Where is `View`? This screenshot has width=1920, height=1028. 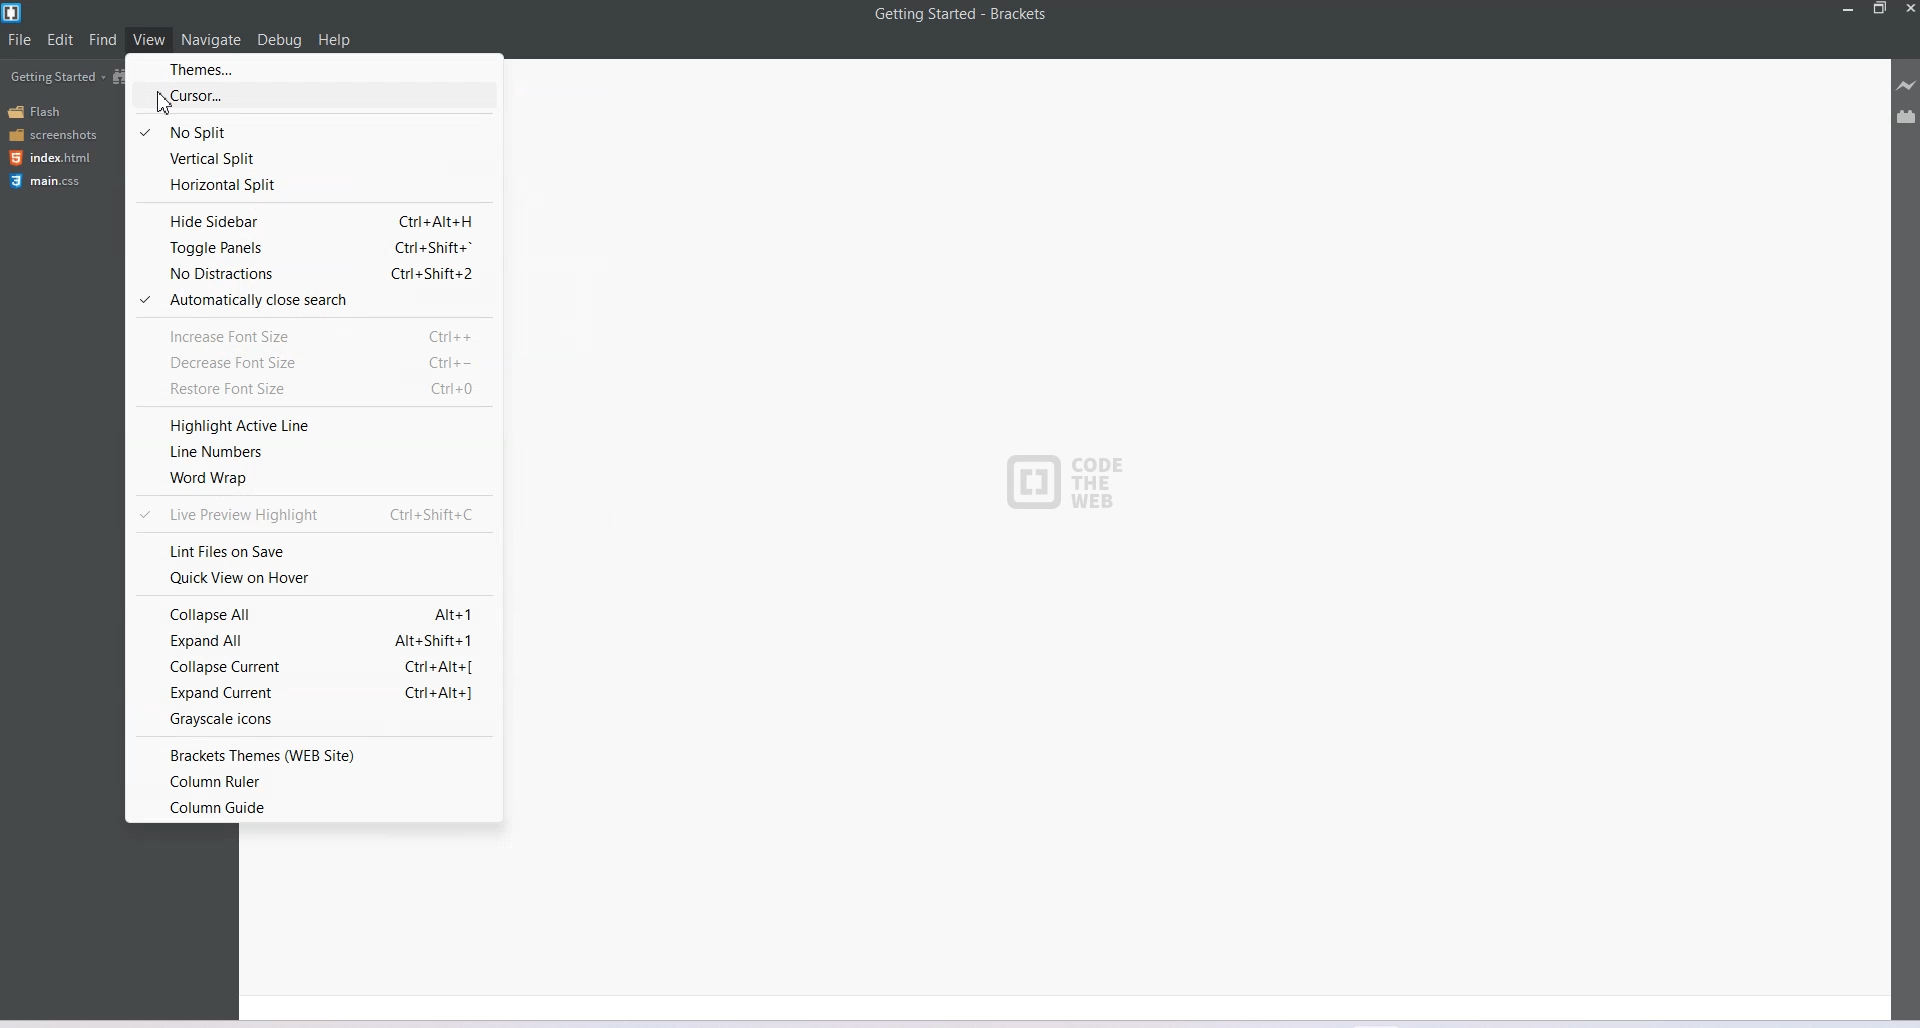 View is located at coordinates (149, 38).